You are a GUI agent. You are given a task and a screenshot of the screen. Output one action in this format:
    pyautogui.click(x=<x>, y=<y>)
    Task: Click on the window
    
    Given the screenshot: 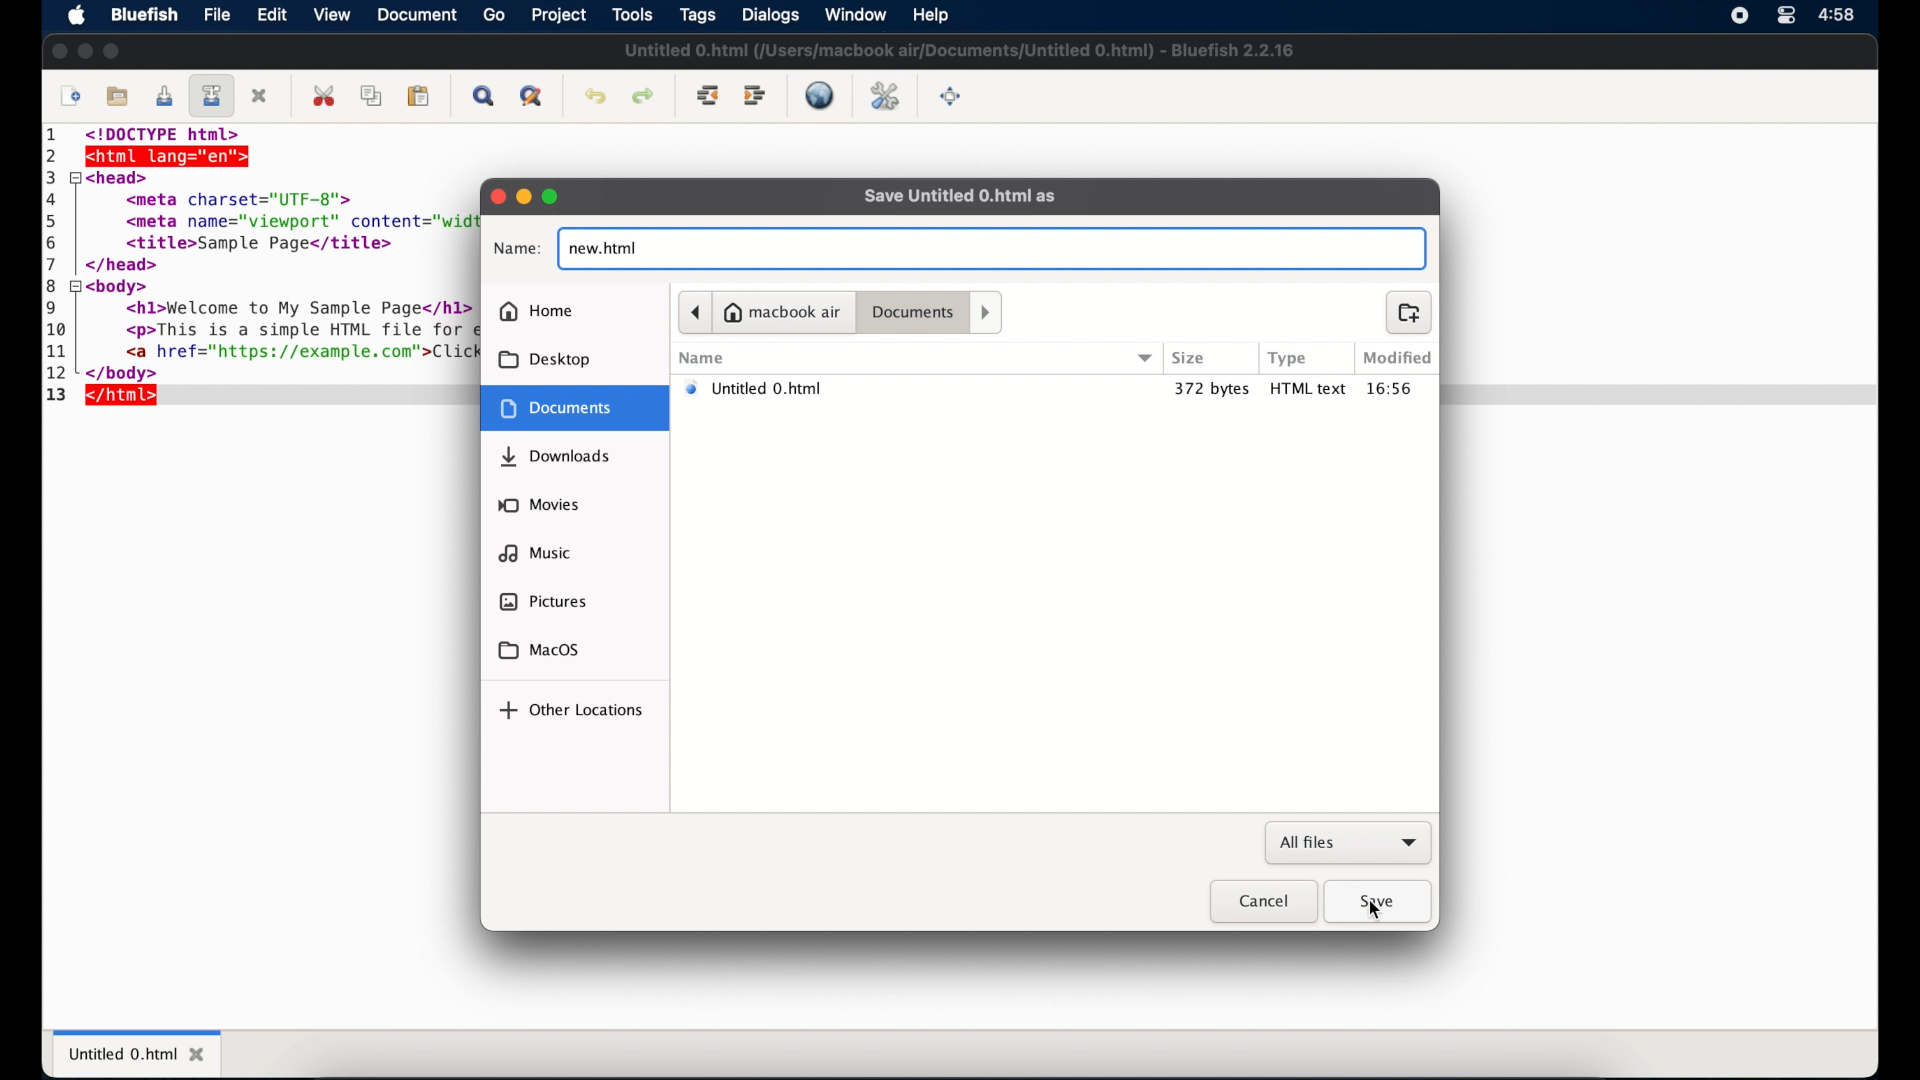 What is the action you would take?
    pyautogui.click(x=856, y=14)
    